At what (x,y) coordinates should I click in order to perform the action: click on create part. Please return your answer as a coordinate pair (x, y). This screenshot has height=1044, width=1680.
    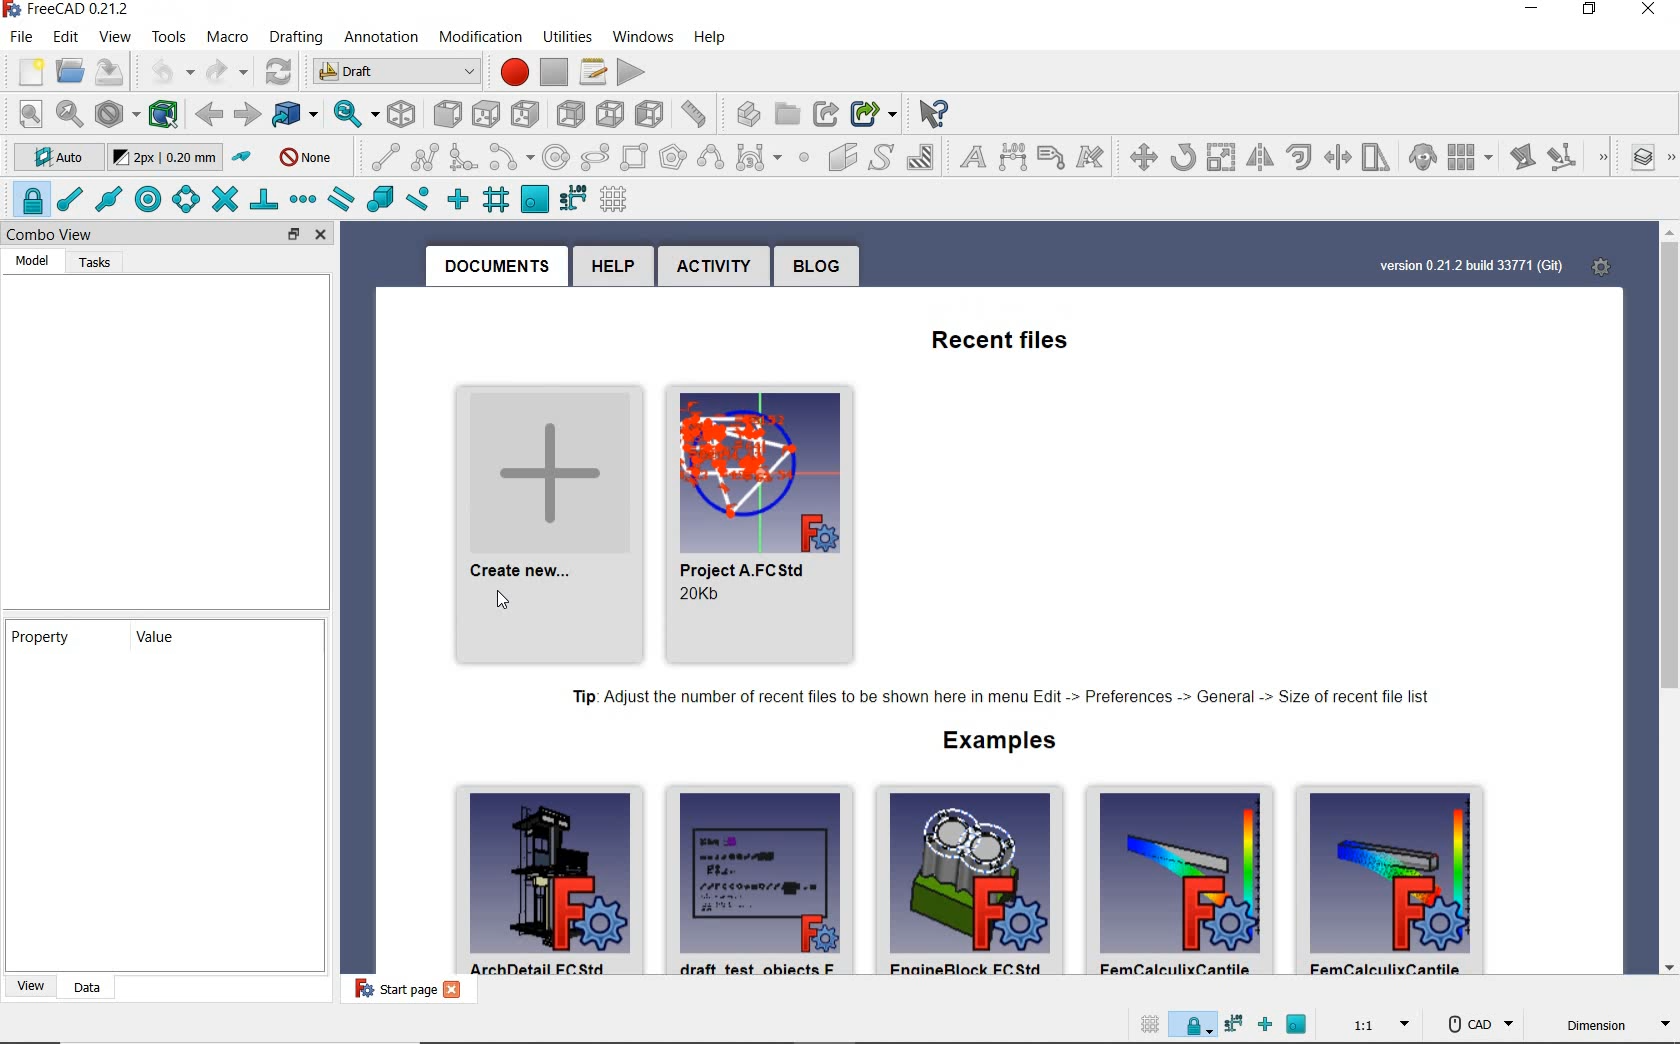
    Looking at the image, I should click on (695, 112).